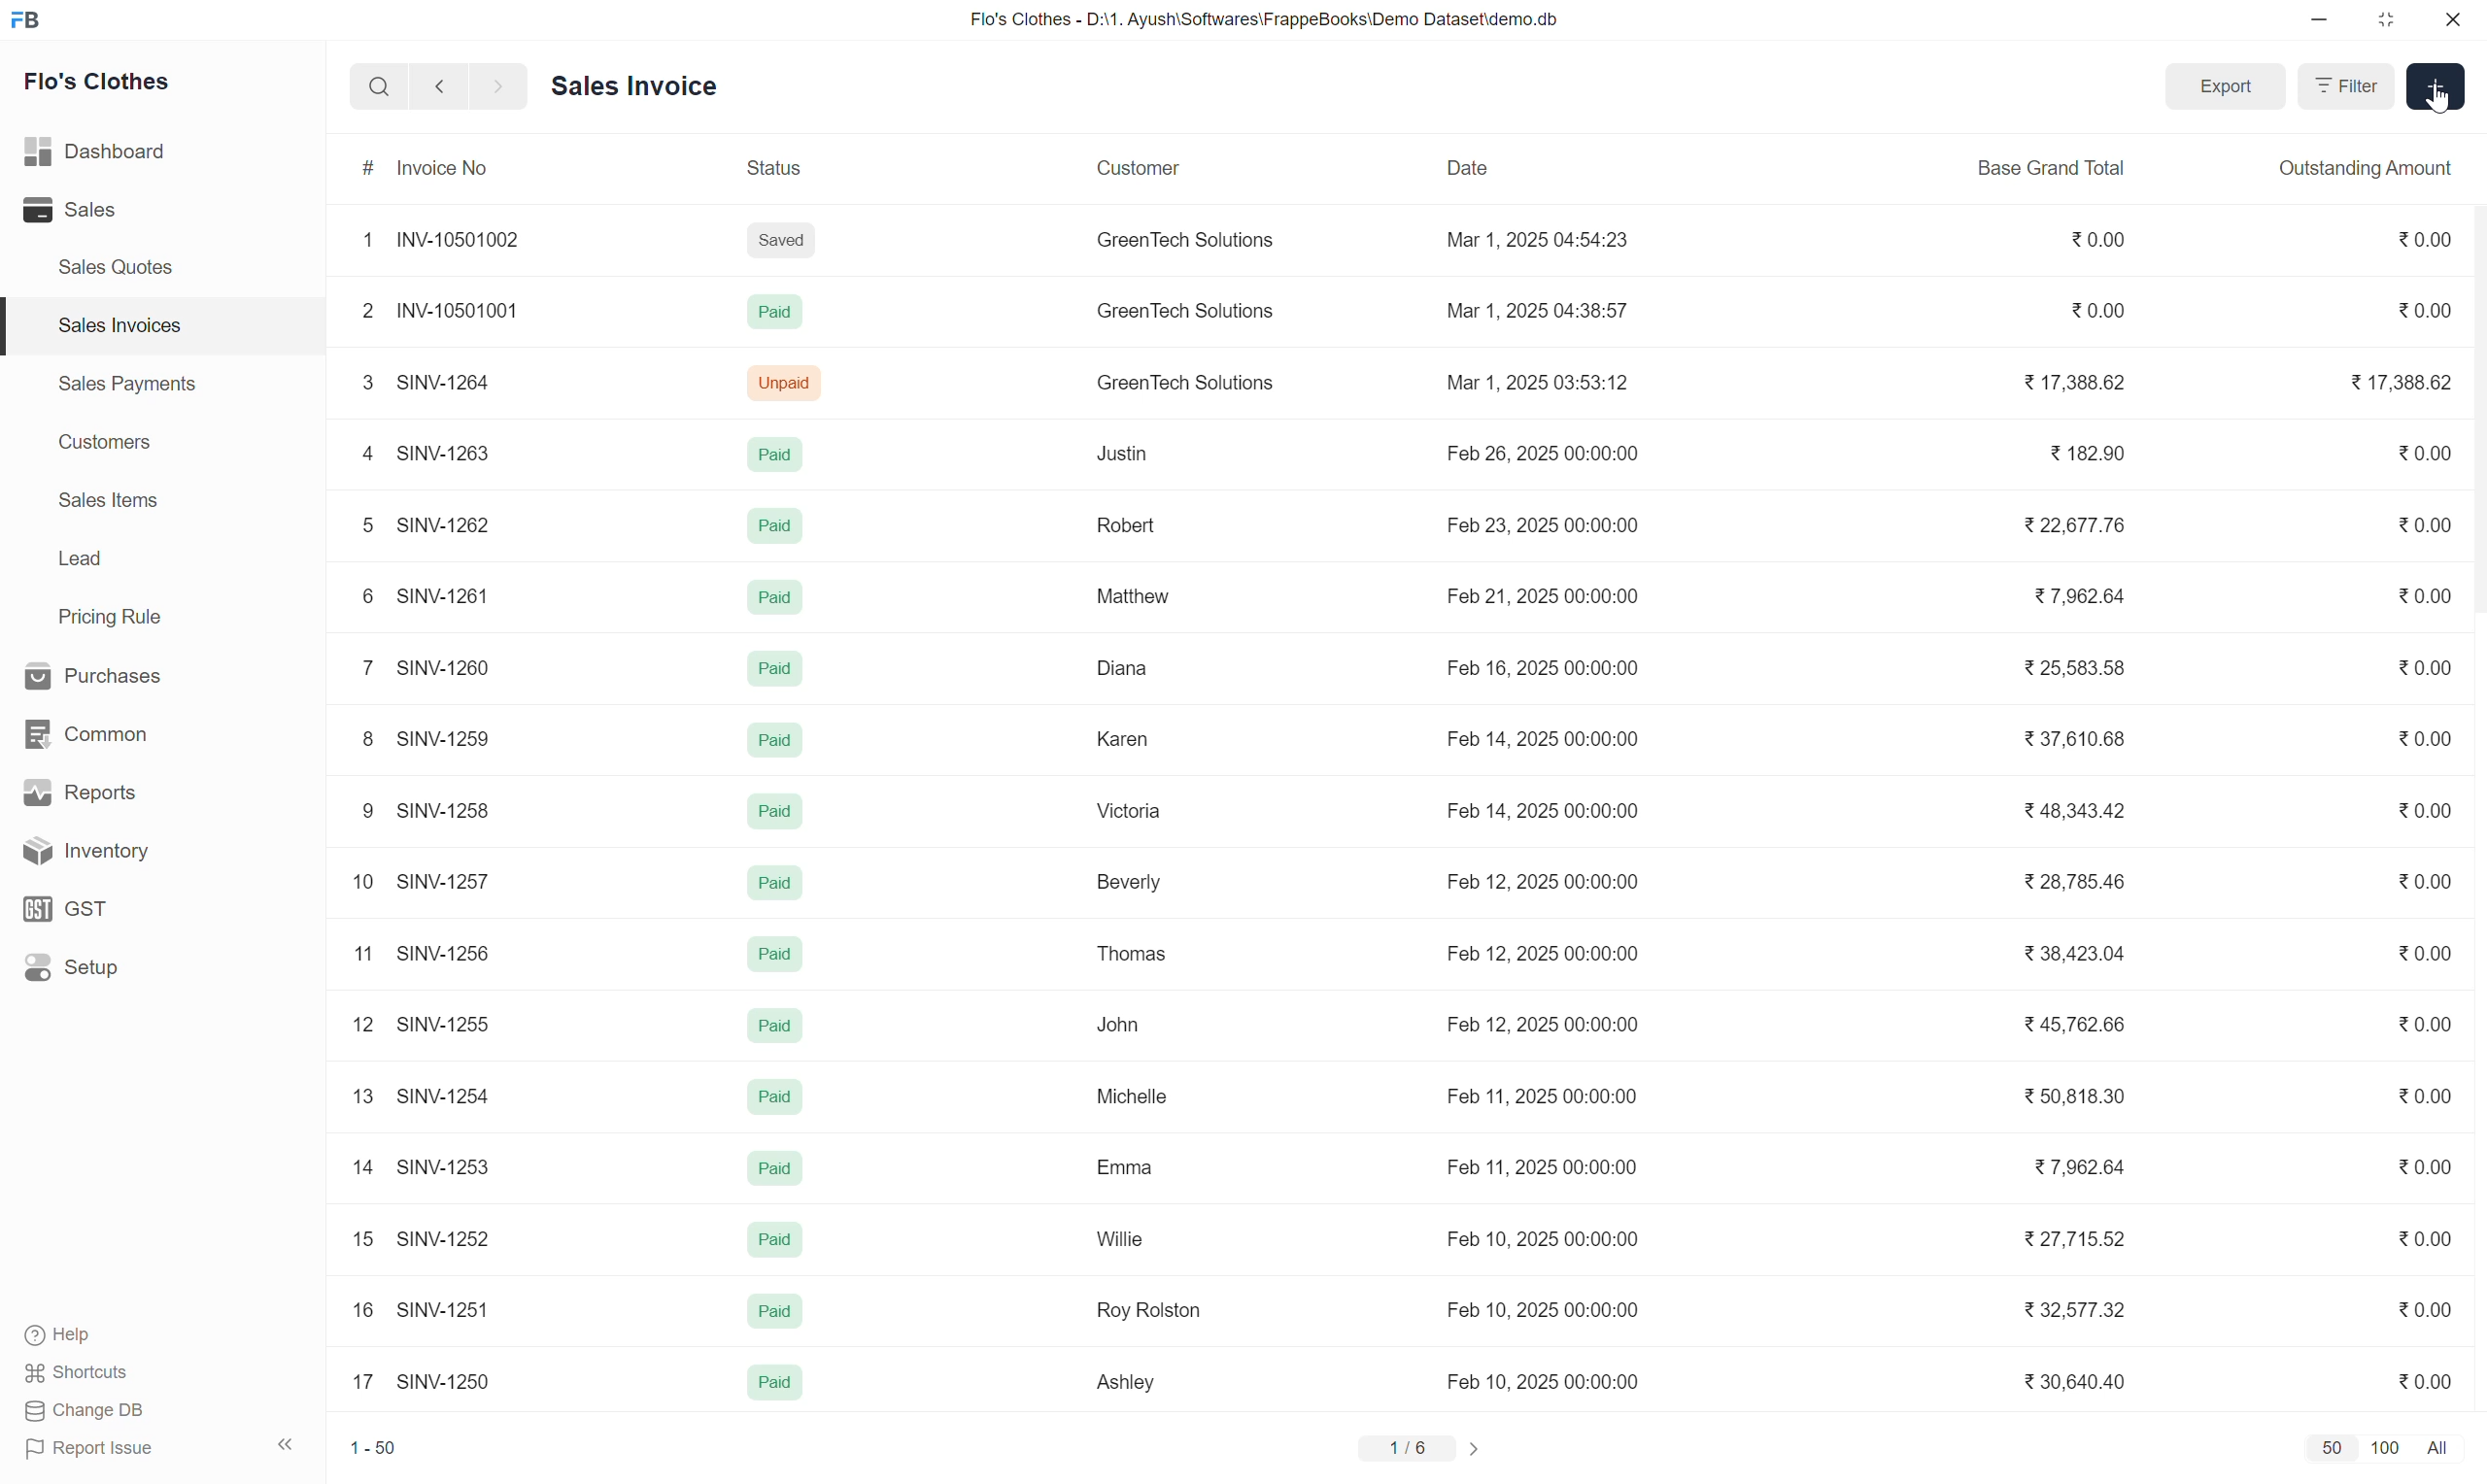 Image resolution: width=2487 pixels, height=1484 pixels. What do you see at coordinates (2424, 1025) in the screenshot?
I see `₹0.00` at bounding box center [2424, 1025].